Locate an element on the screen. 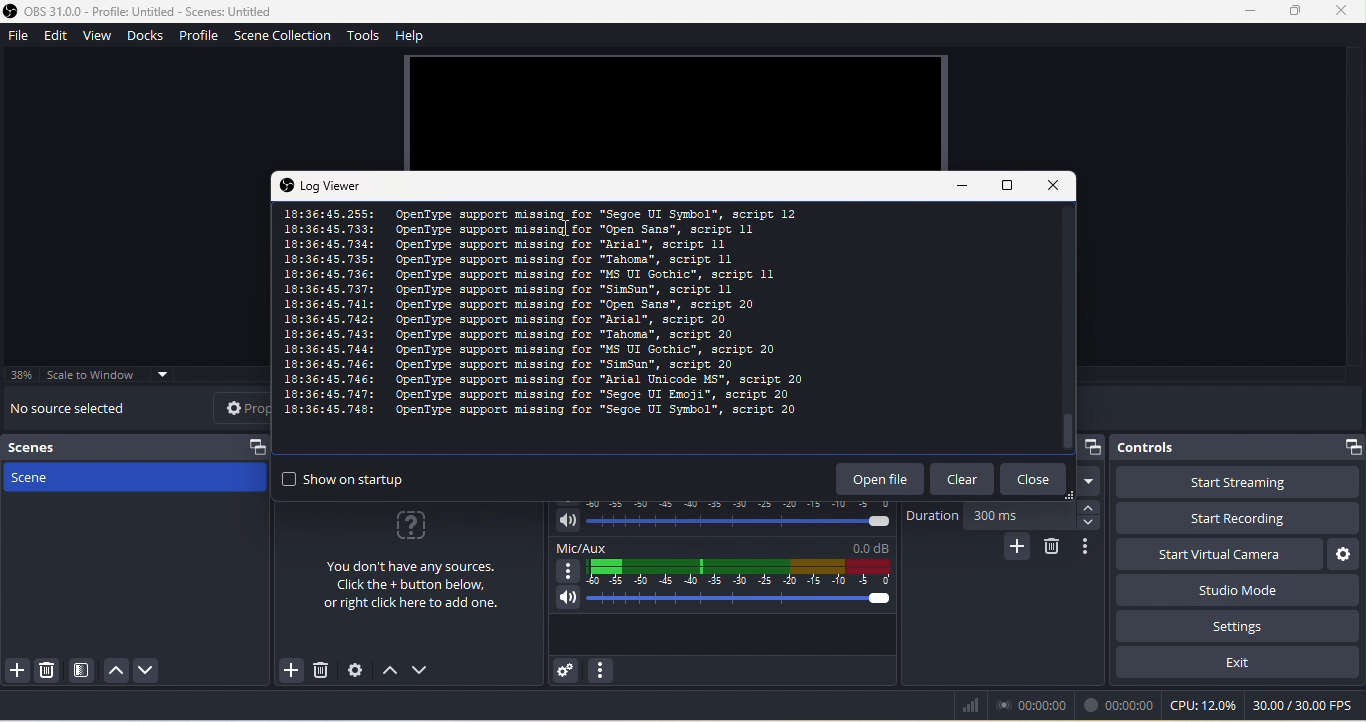  docks is located at coordinates (150, 37).